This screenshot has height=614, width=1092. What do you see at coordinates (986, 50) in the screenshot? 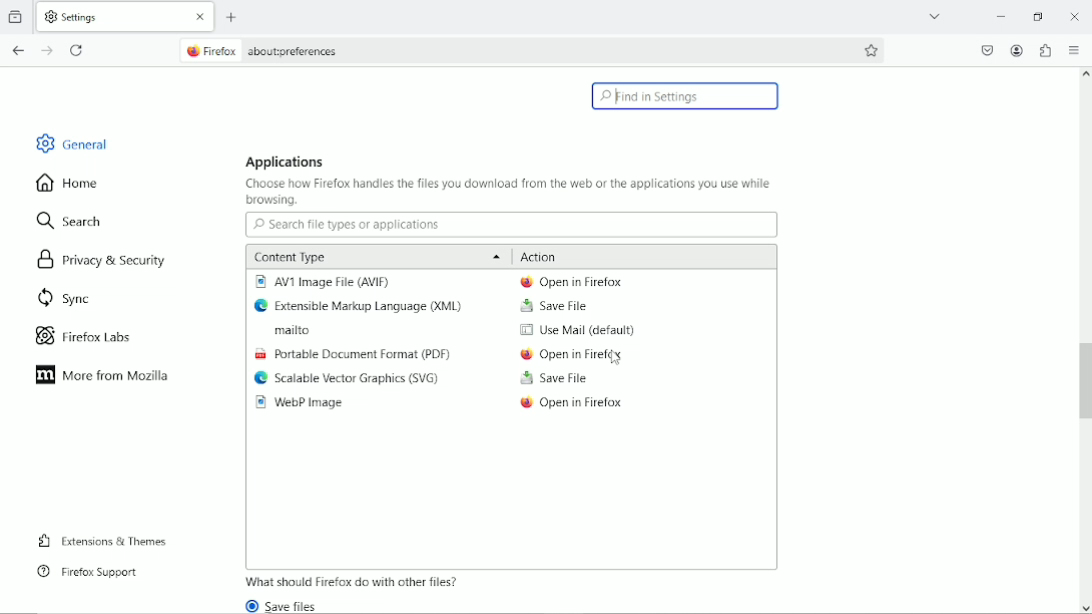
I see `save to pocket` at bounding box center [986, 50].